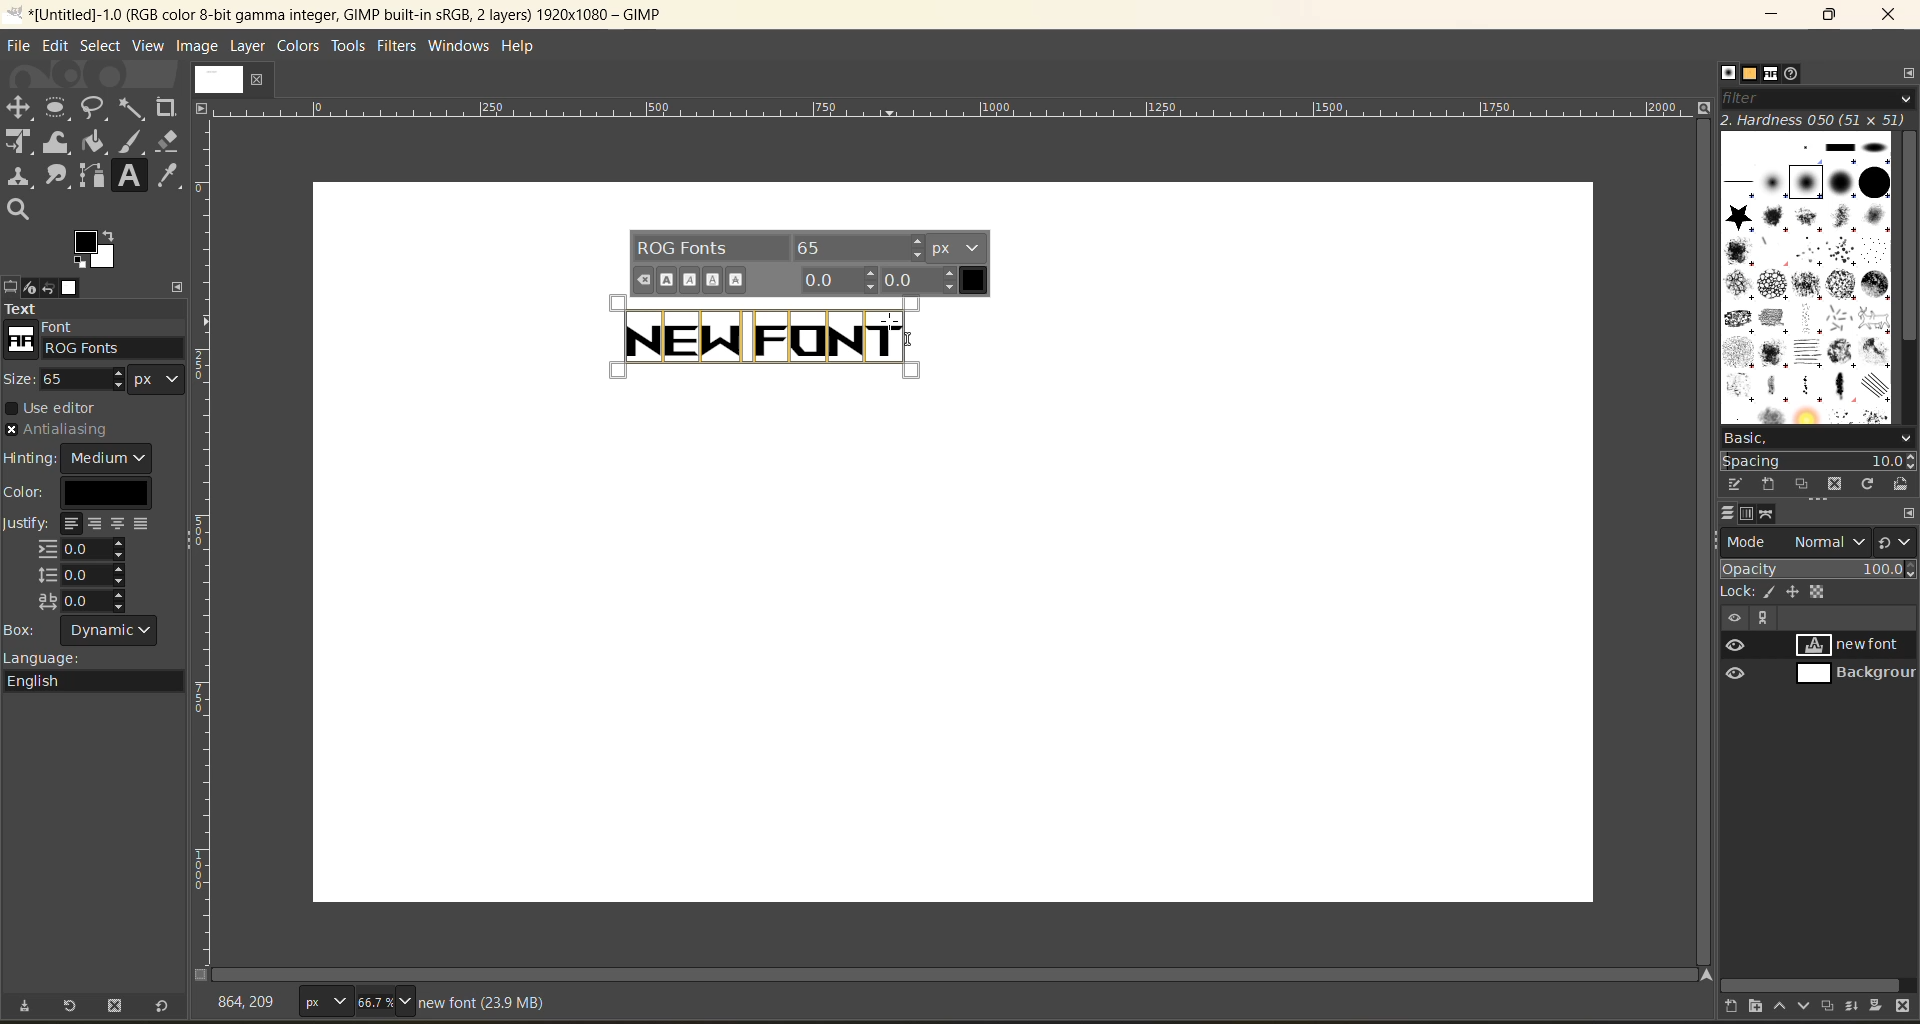 This screenshot has width=1920, height=1024. I want to click on font, so click(97, 339).